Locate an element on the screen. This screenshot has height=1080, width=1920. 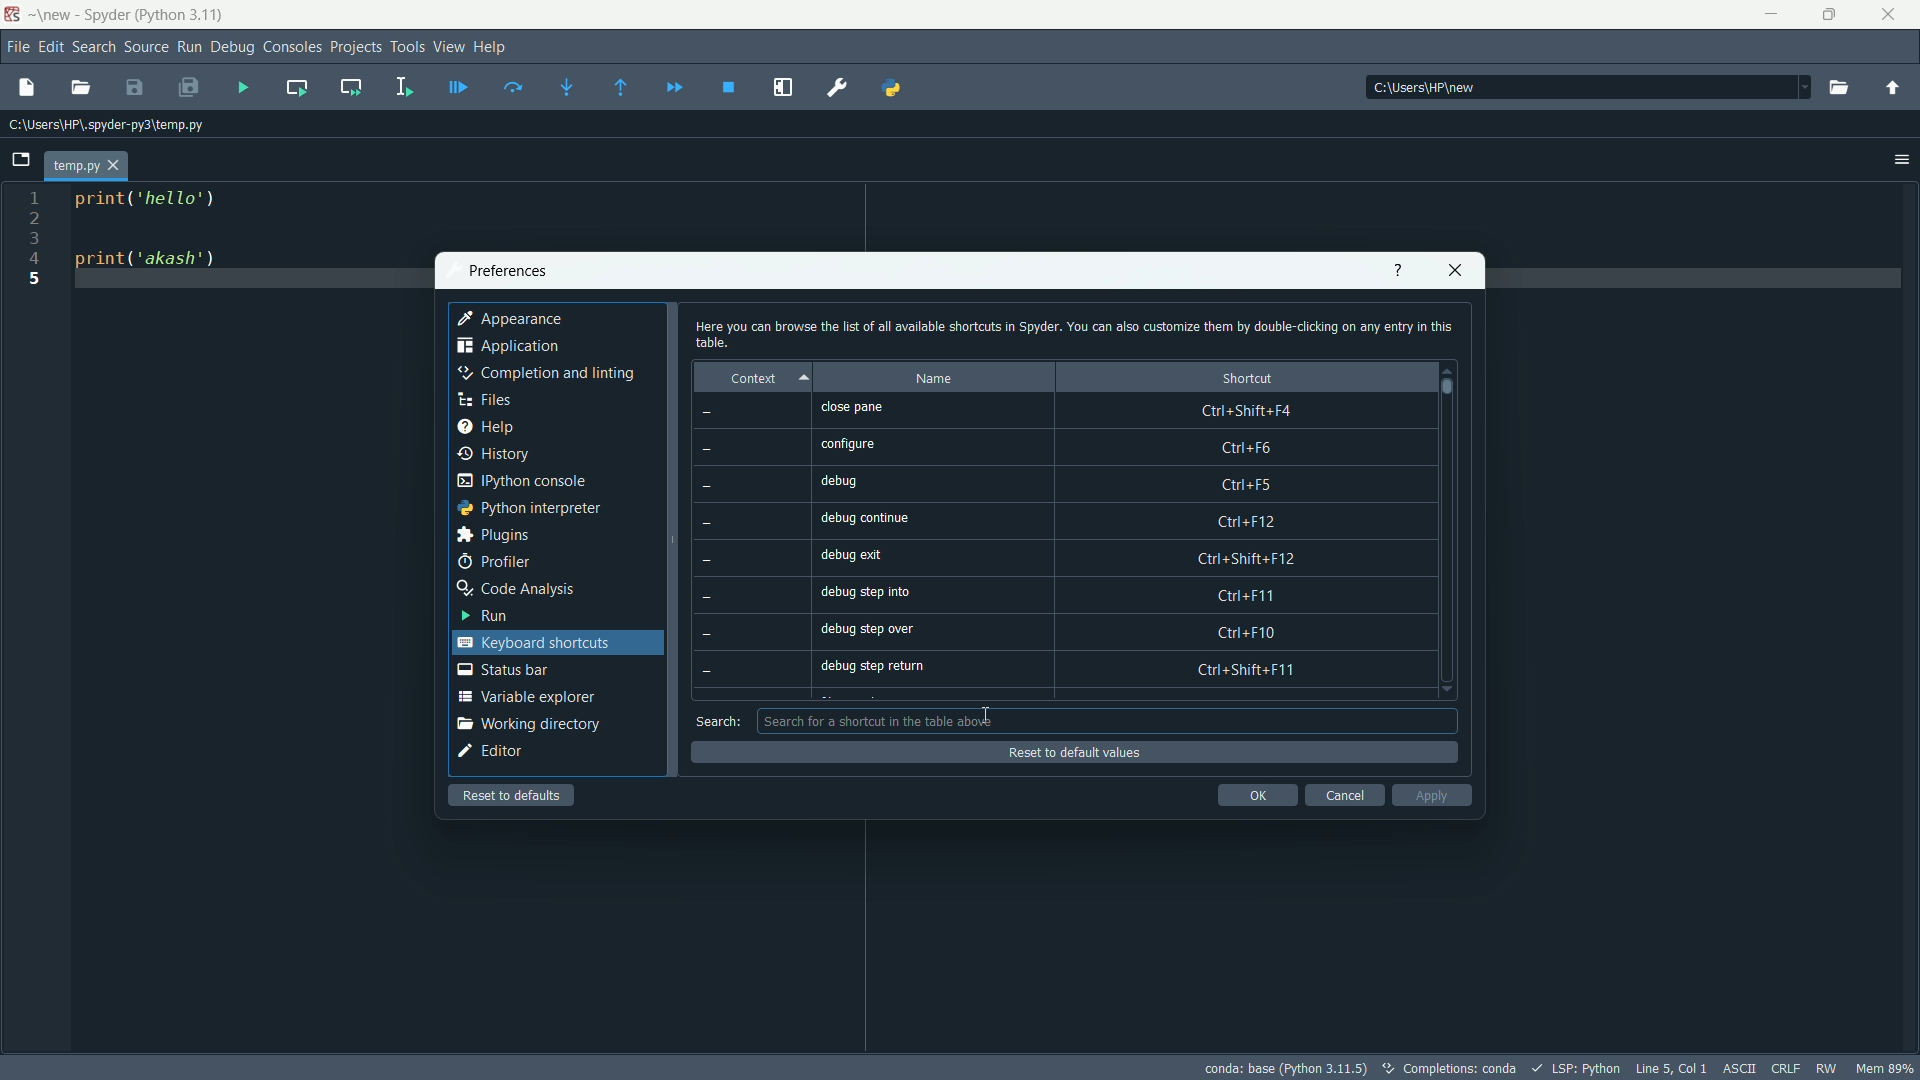
-, debug step into, ctrl+f11 is located at coordinates (1058, 597).